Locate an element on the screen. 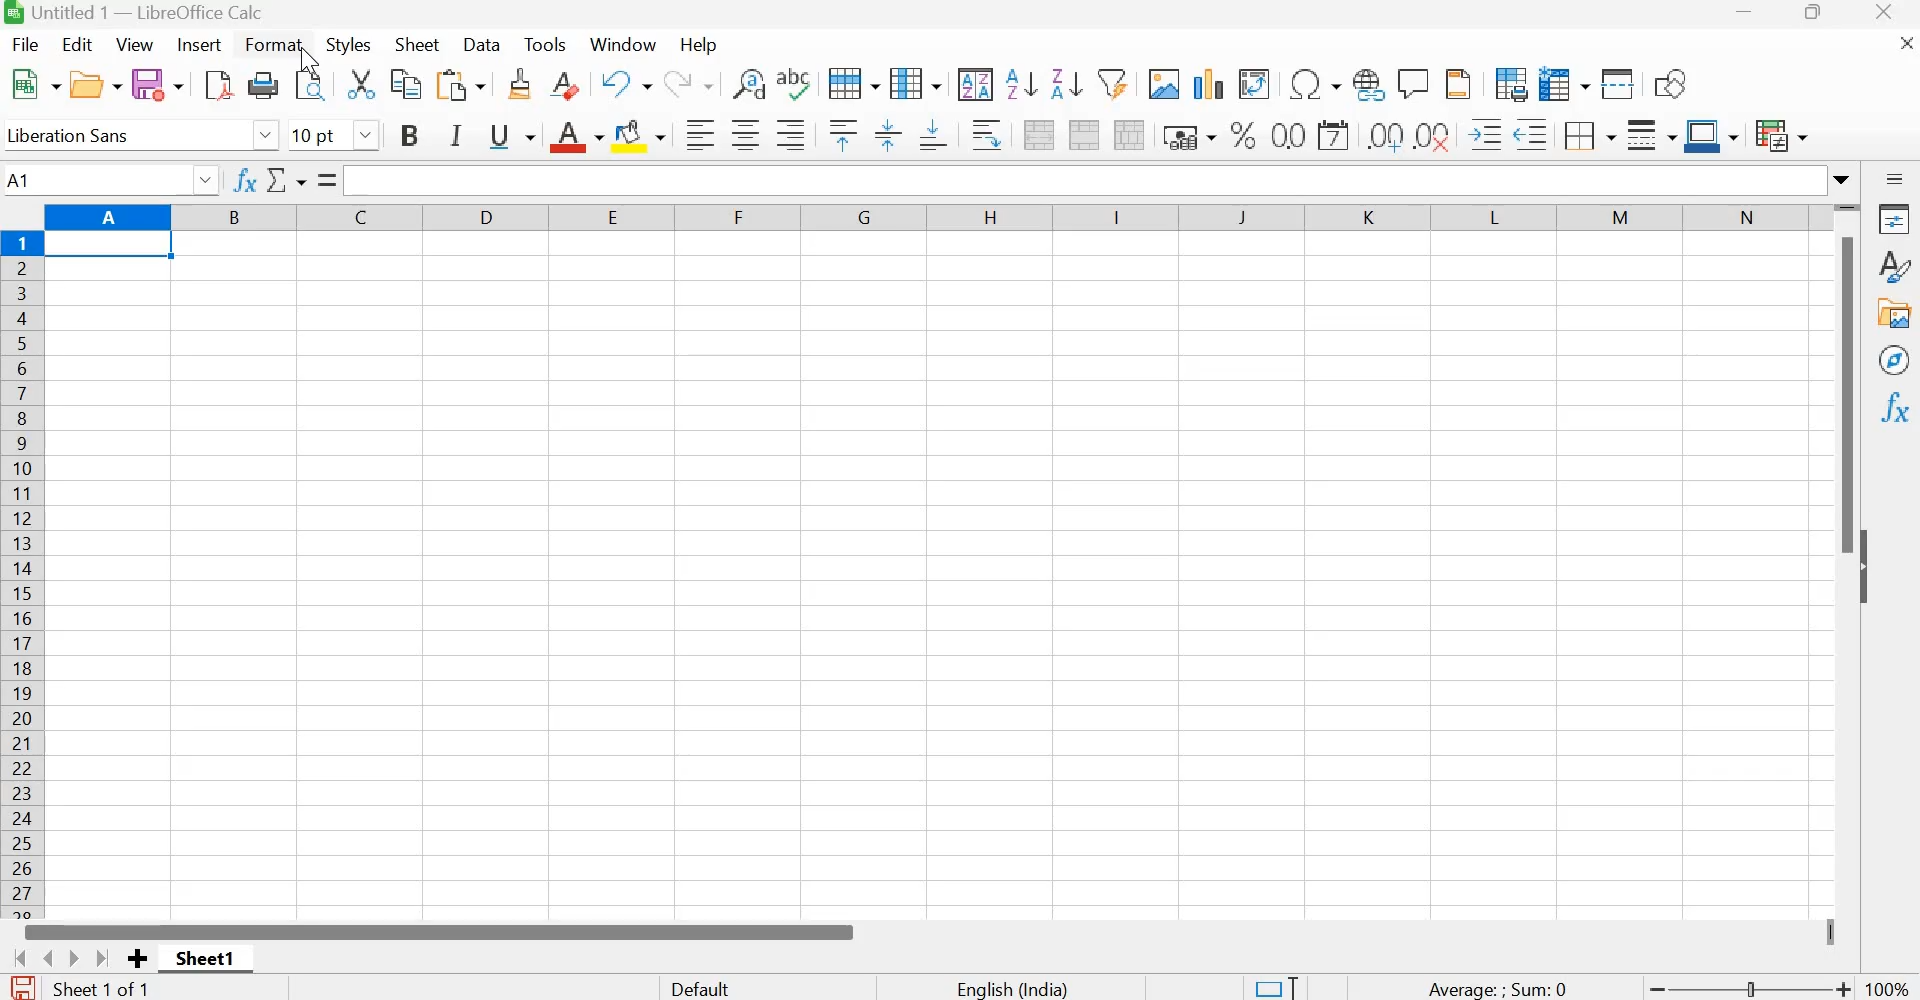 The height and width of the screenshot is (1000, 1920). Decrease Indent is located at coordinates (1531, 133).